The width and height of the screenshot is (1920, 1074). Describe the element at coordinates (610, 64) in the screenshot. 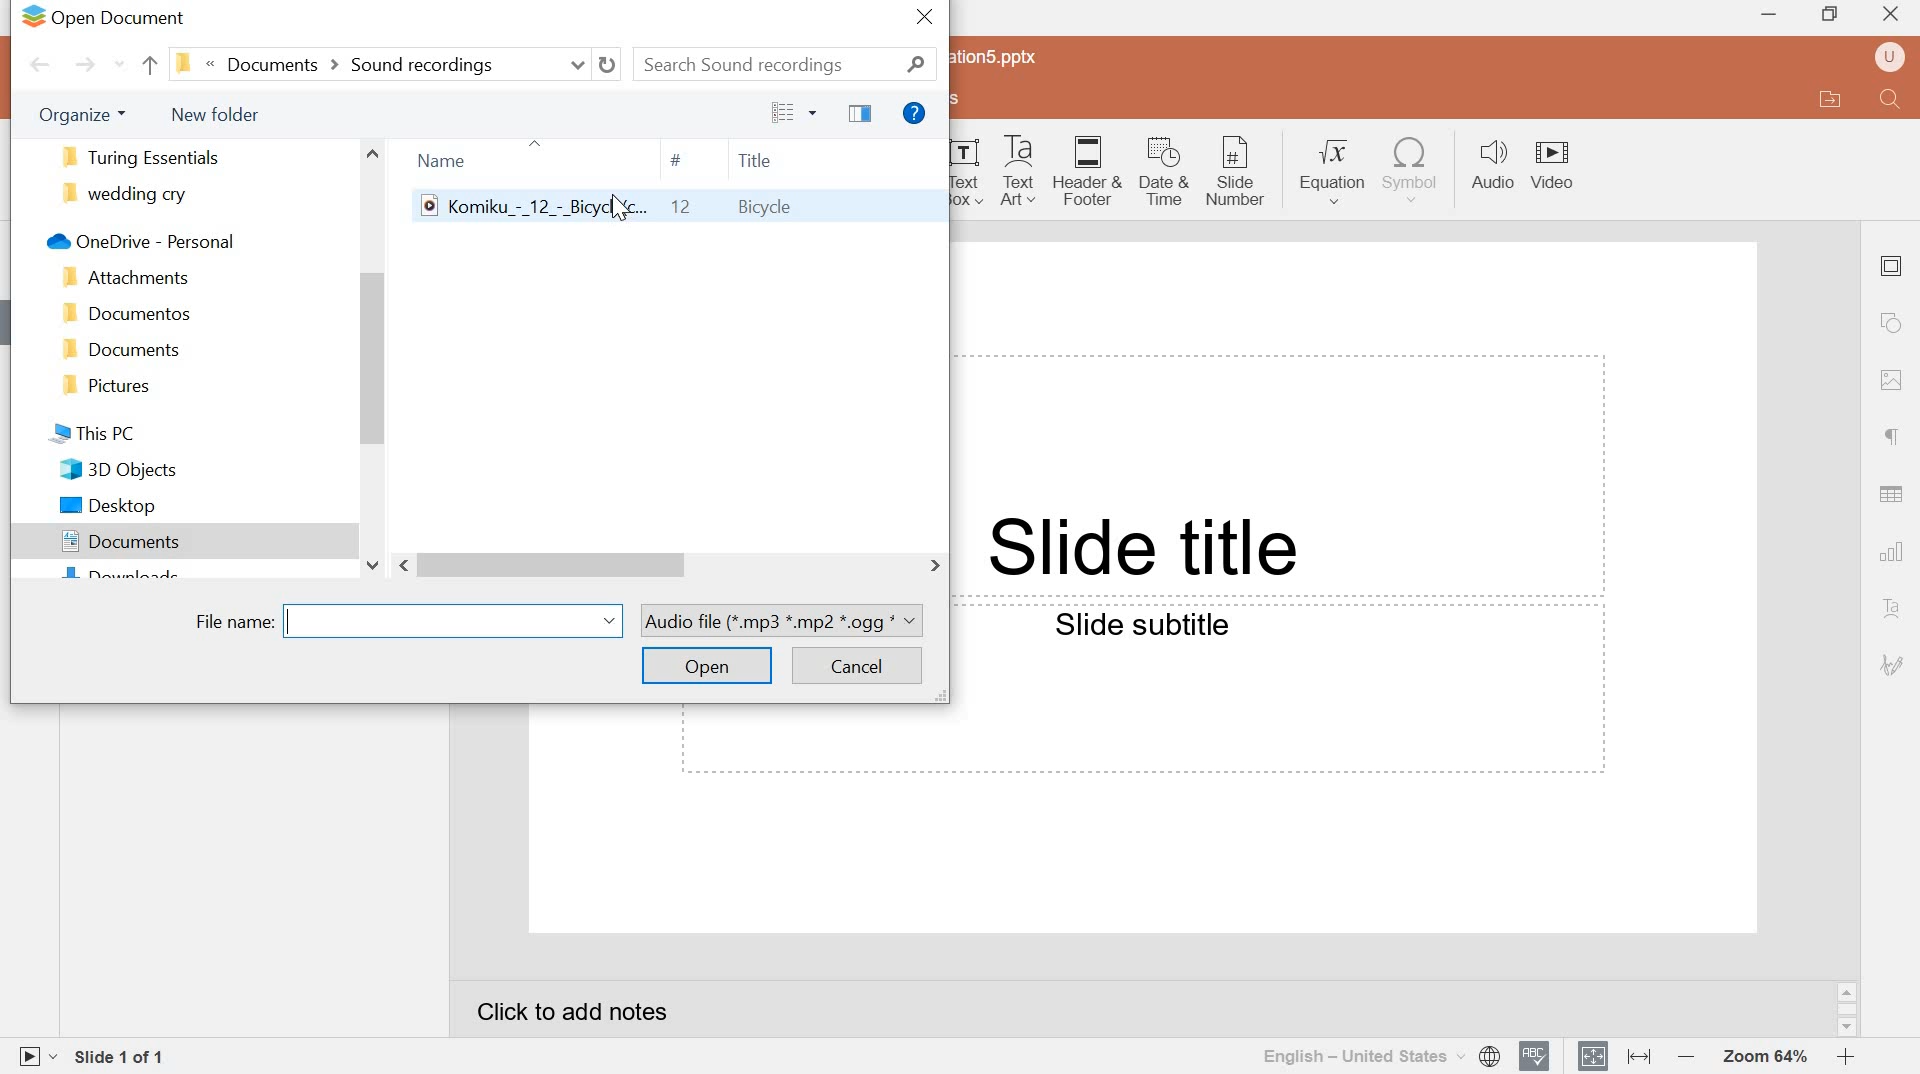

I see `refresh` at that location.